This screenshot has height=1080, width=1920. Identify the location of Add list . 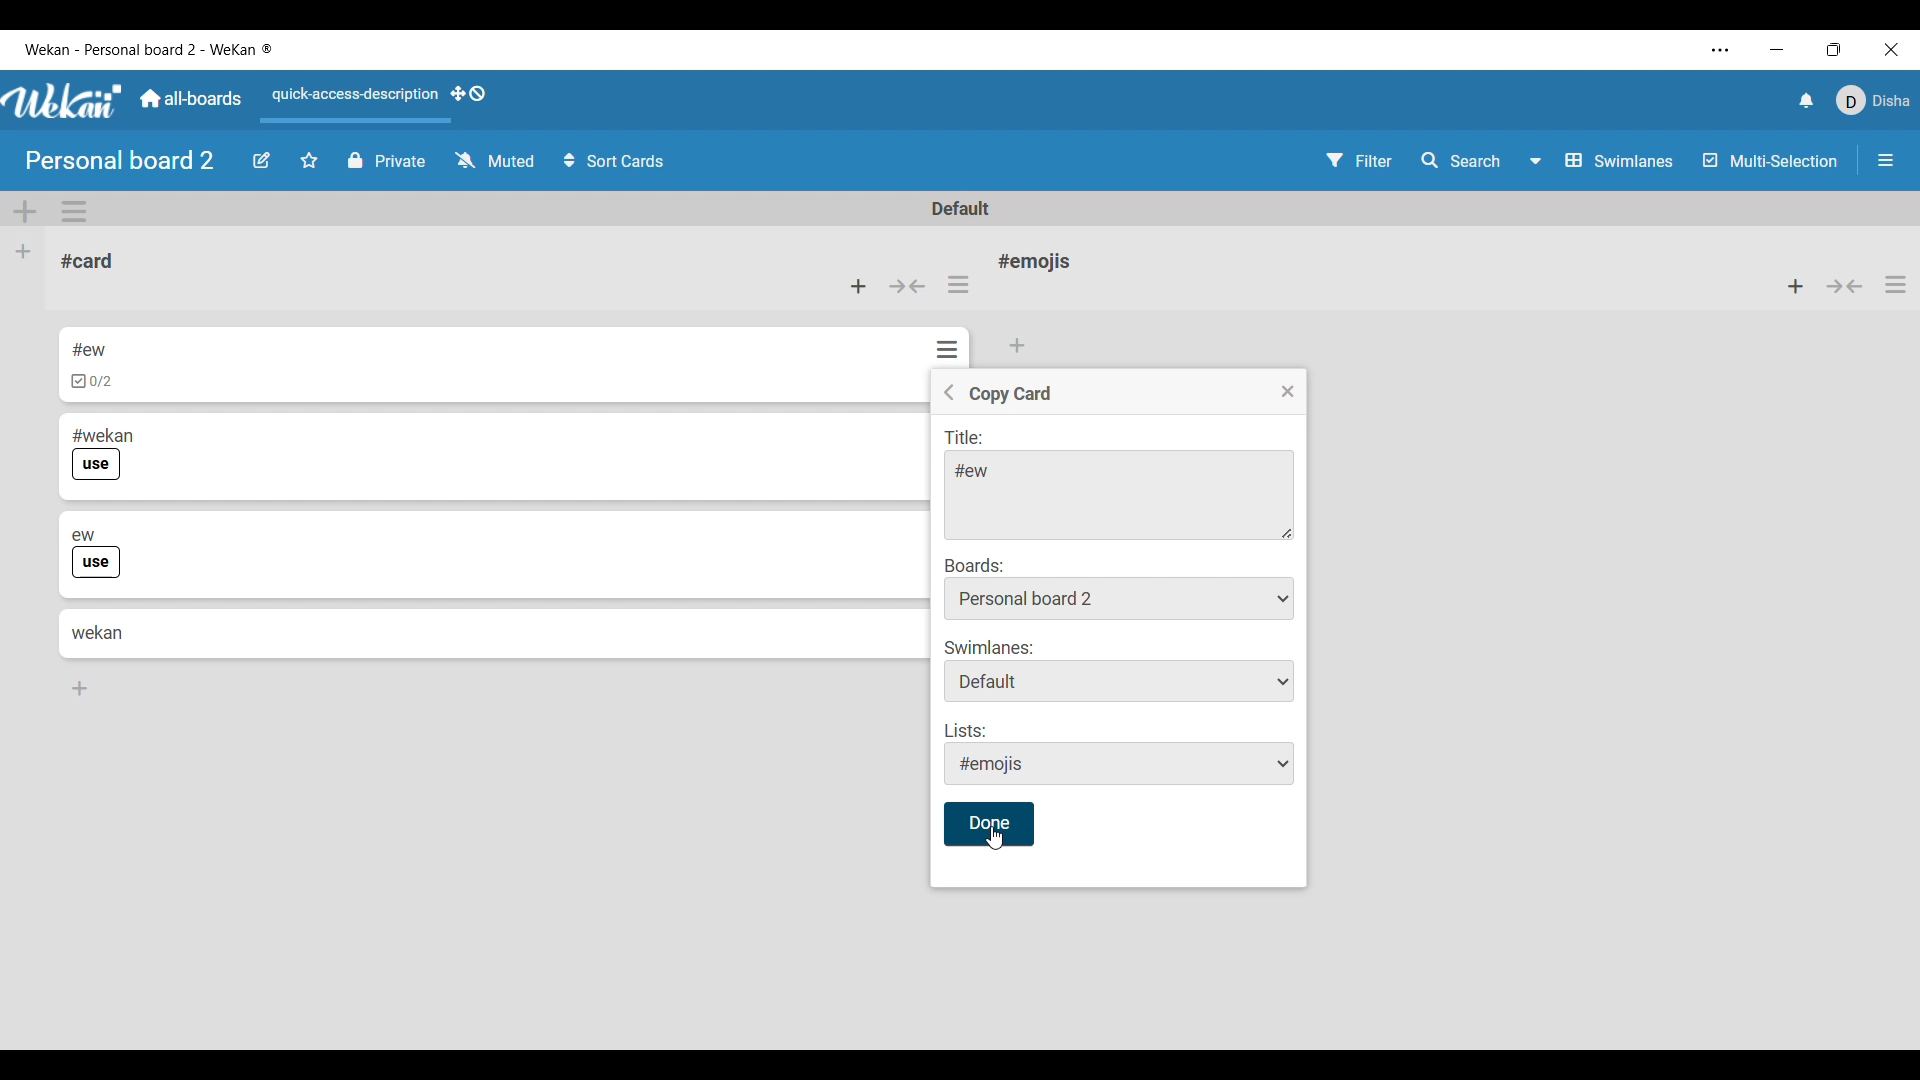
(24, 253).